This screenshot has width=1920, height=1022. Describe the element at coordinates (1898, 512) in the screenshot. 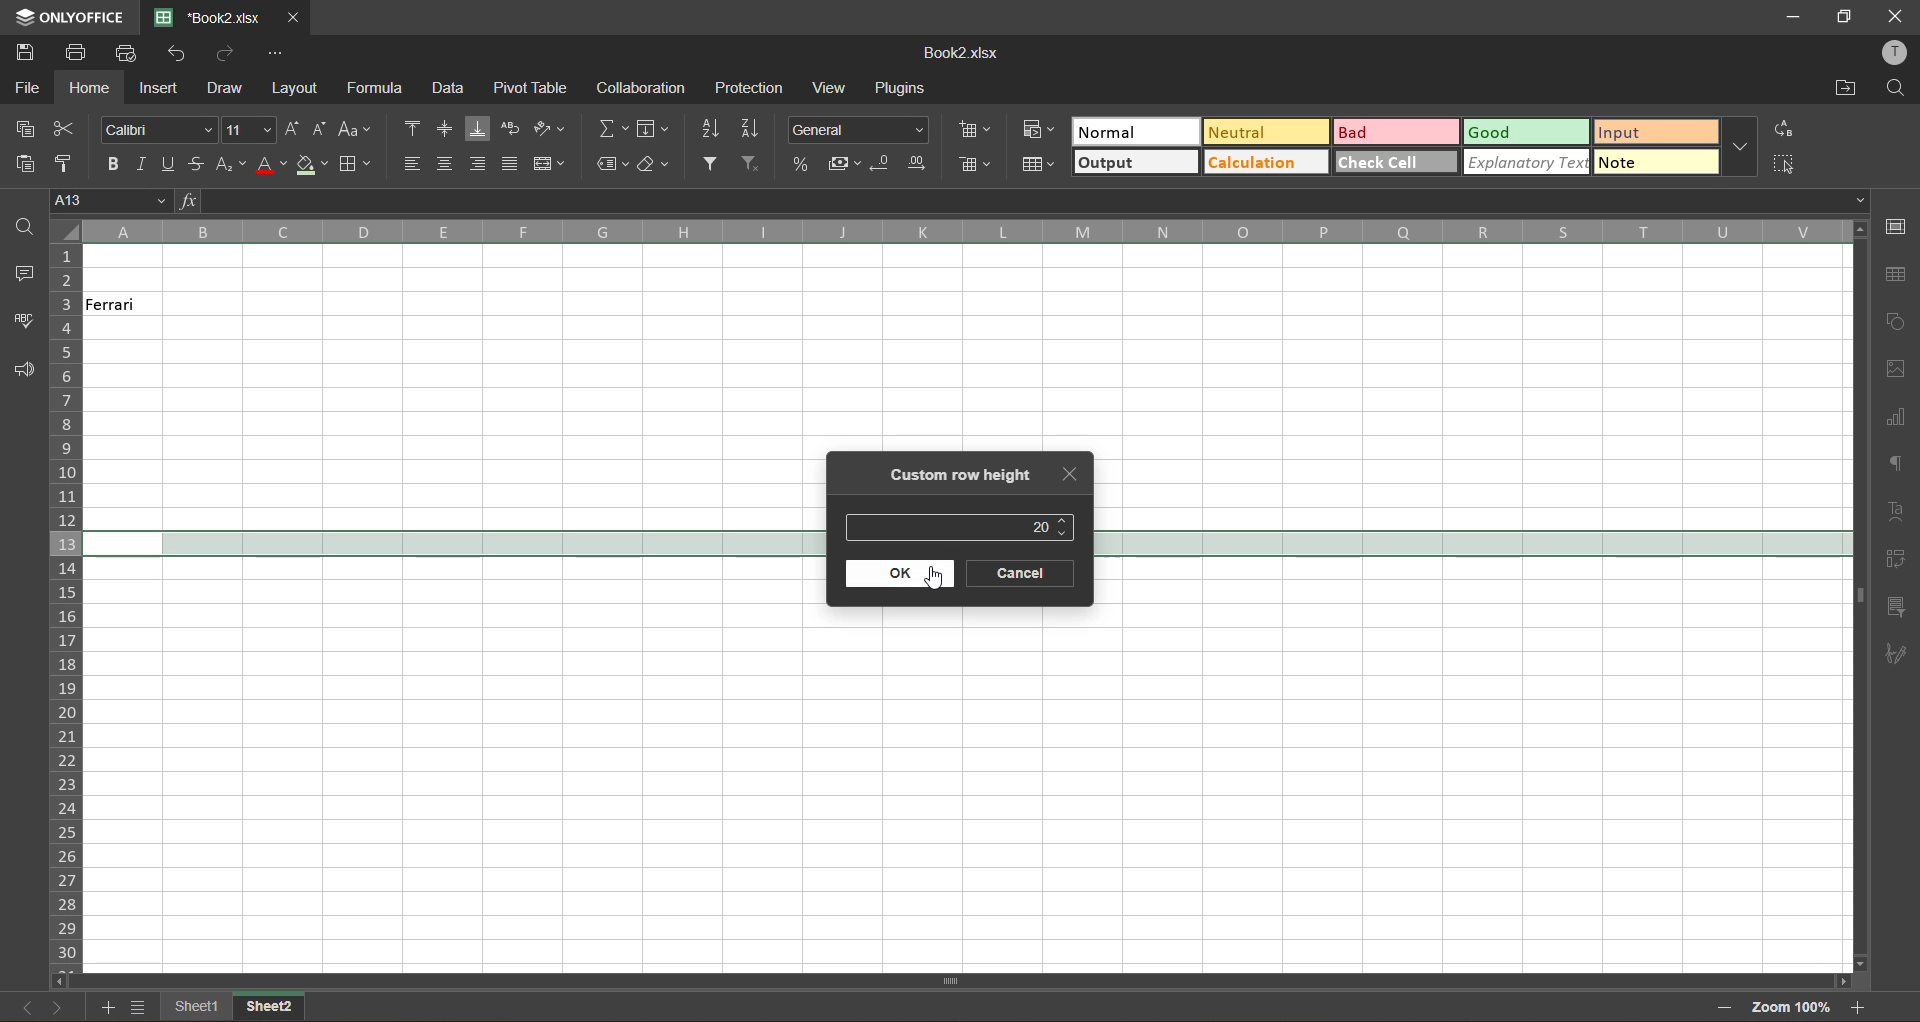

I see `text` at that location.